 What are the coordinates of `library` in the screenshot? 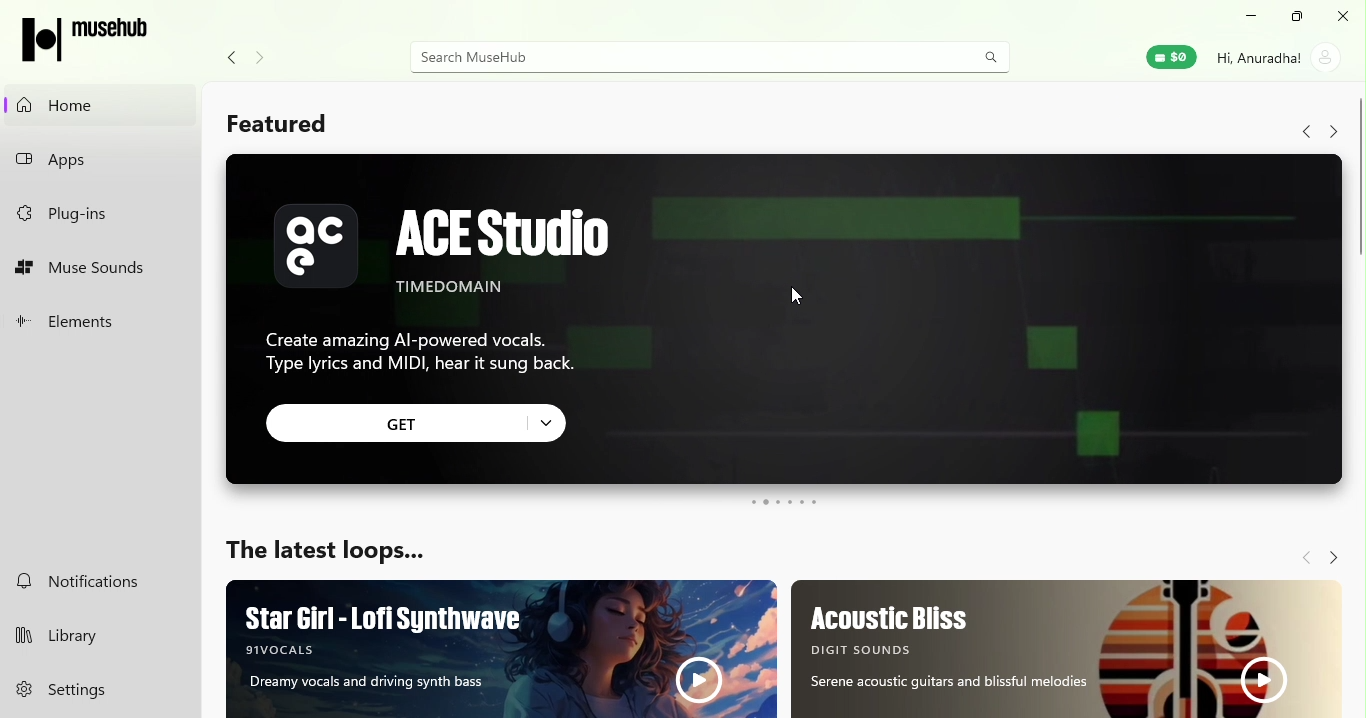 It's located at (80, 636).